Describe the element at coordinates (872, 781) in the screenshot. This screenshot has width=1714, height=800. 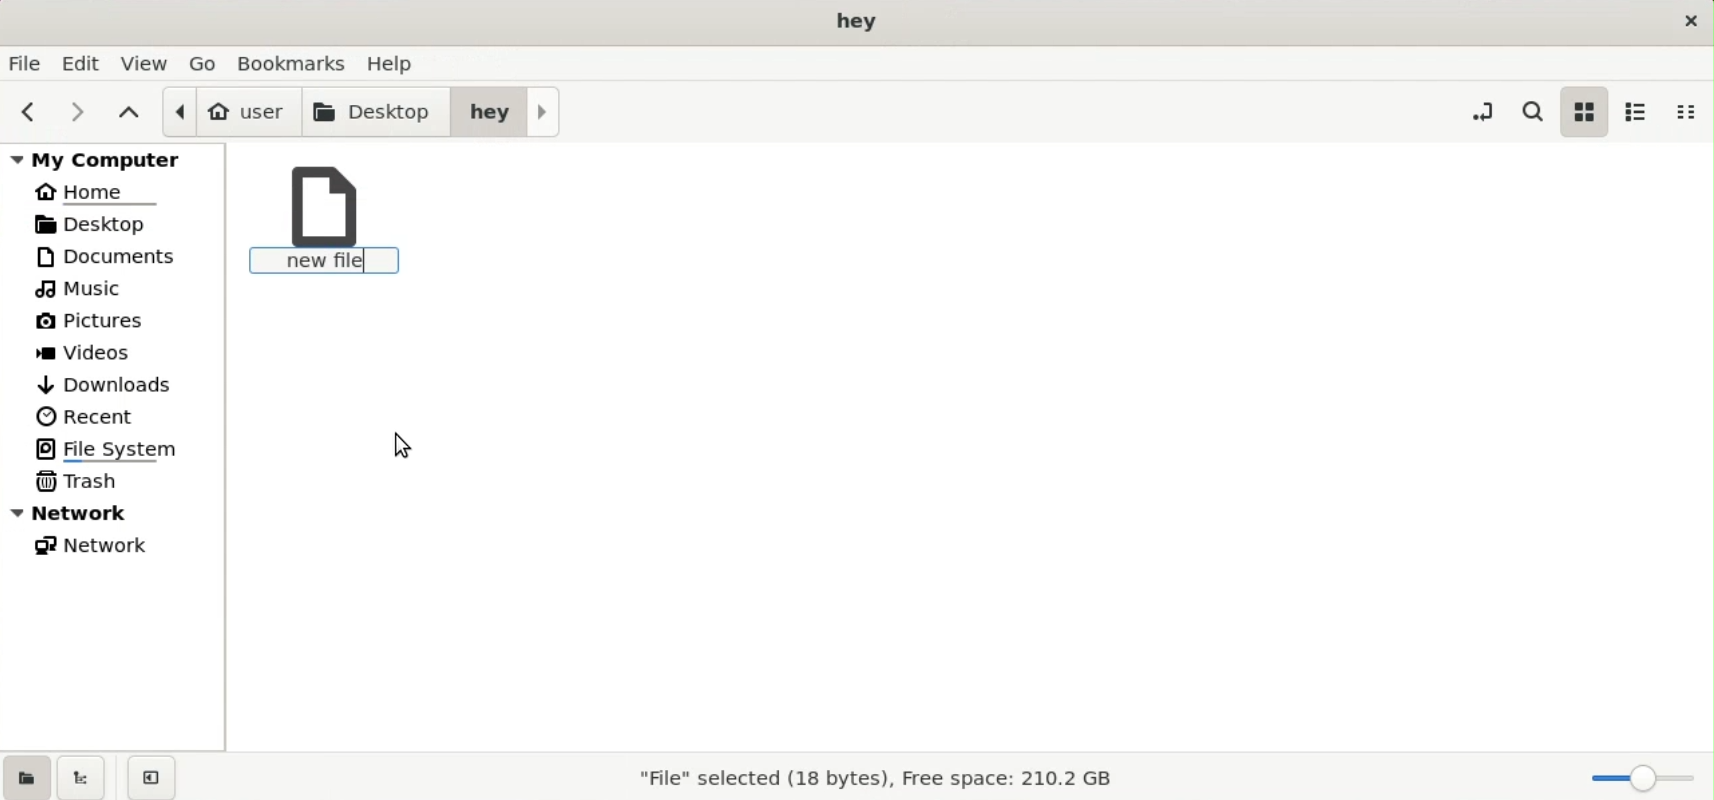
I see `storage` at that location.